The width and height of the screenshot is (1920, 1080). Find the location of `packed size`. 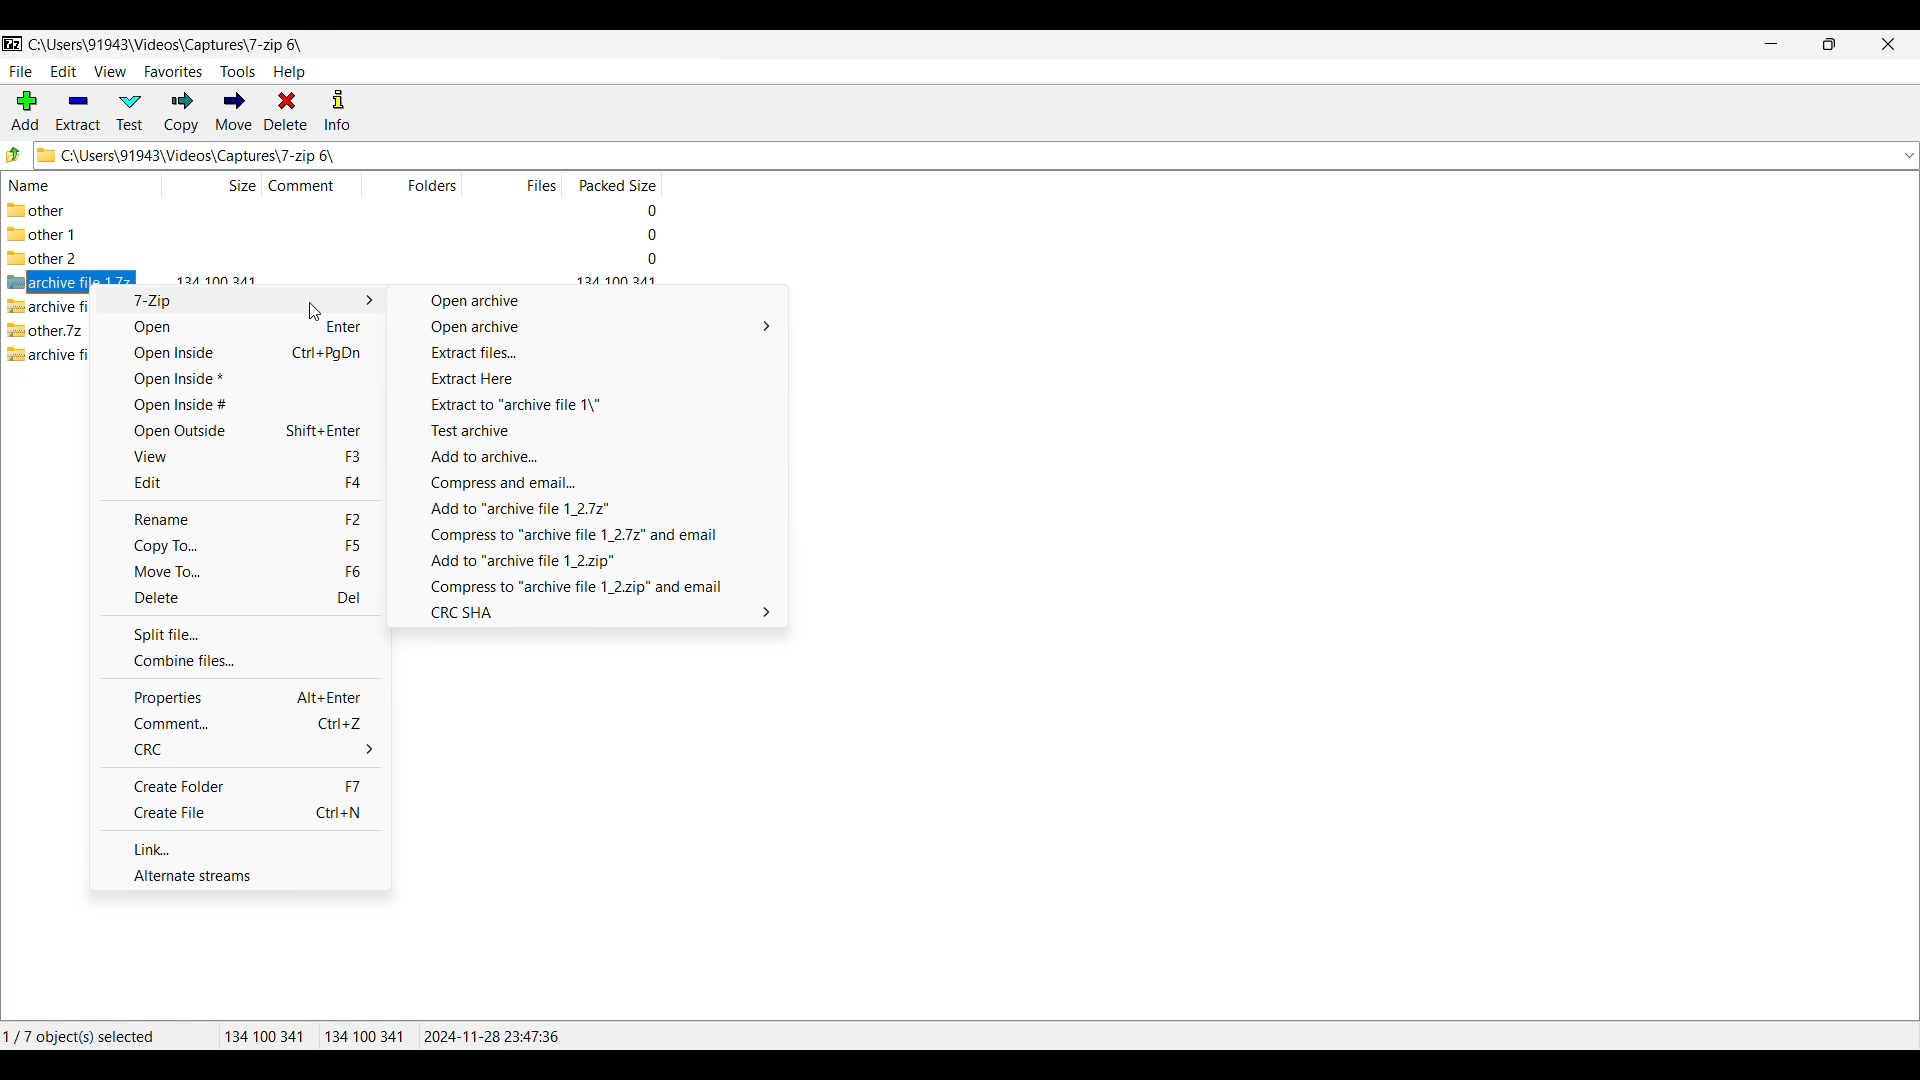

packed size is located at coordinates (640, 209).